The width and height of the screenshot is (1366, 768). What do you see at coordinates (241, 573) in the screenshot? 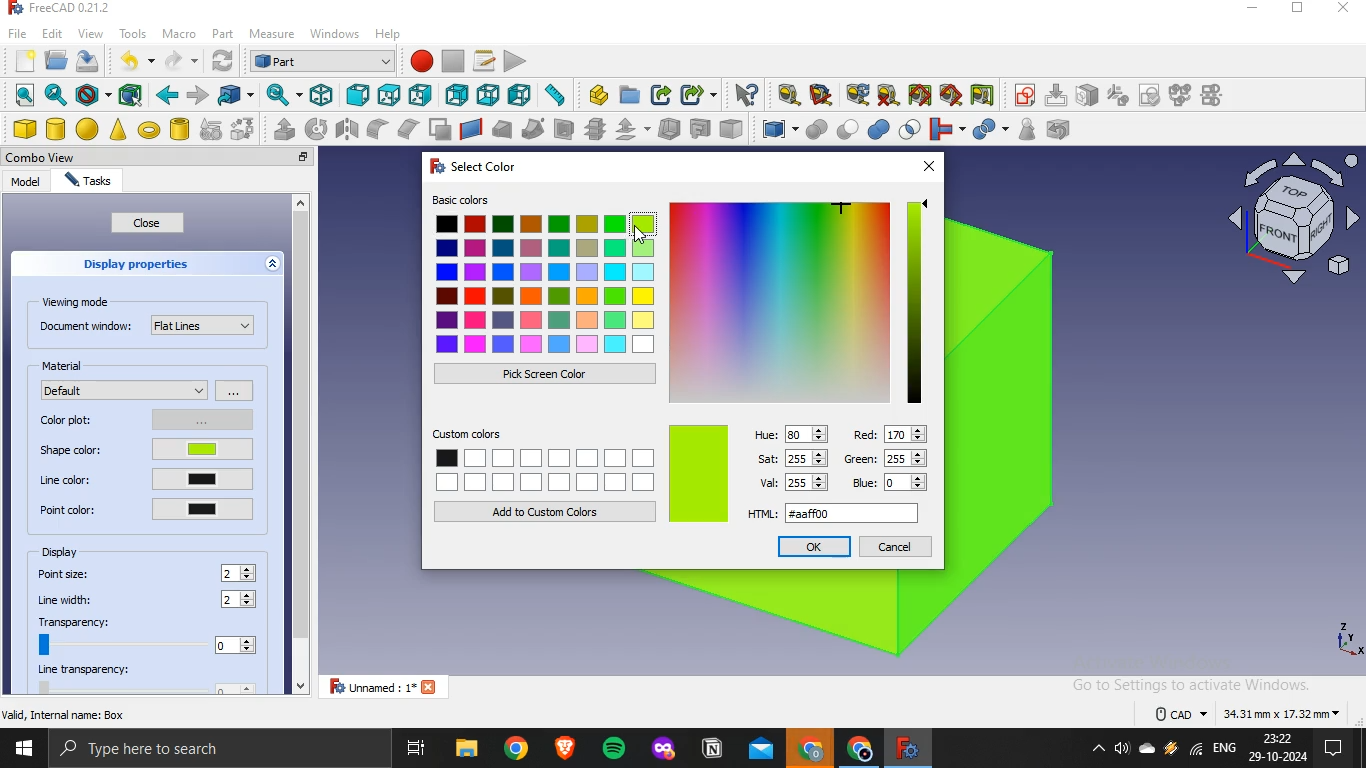
I see `2` at bounding box center [241, 573].